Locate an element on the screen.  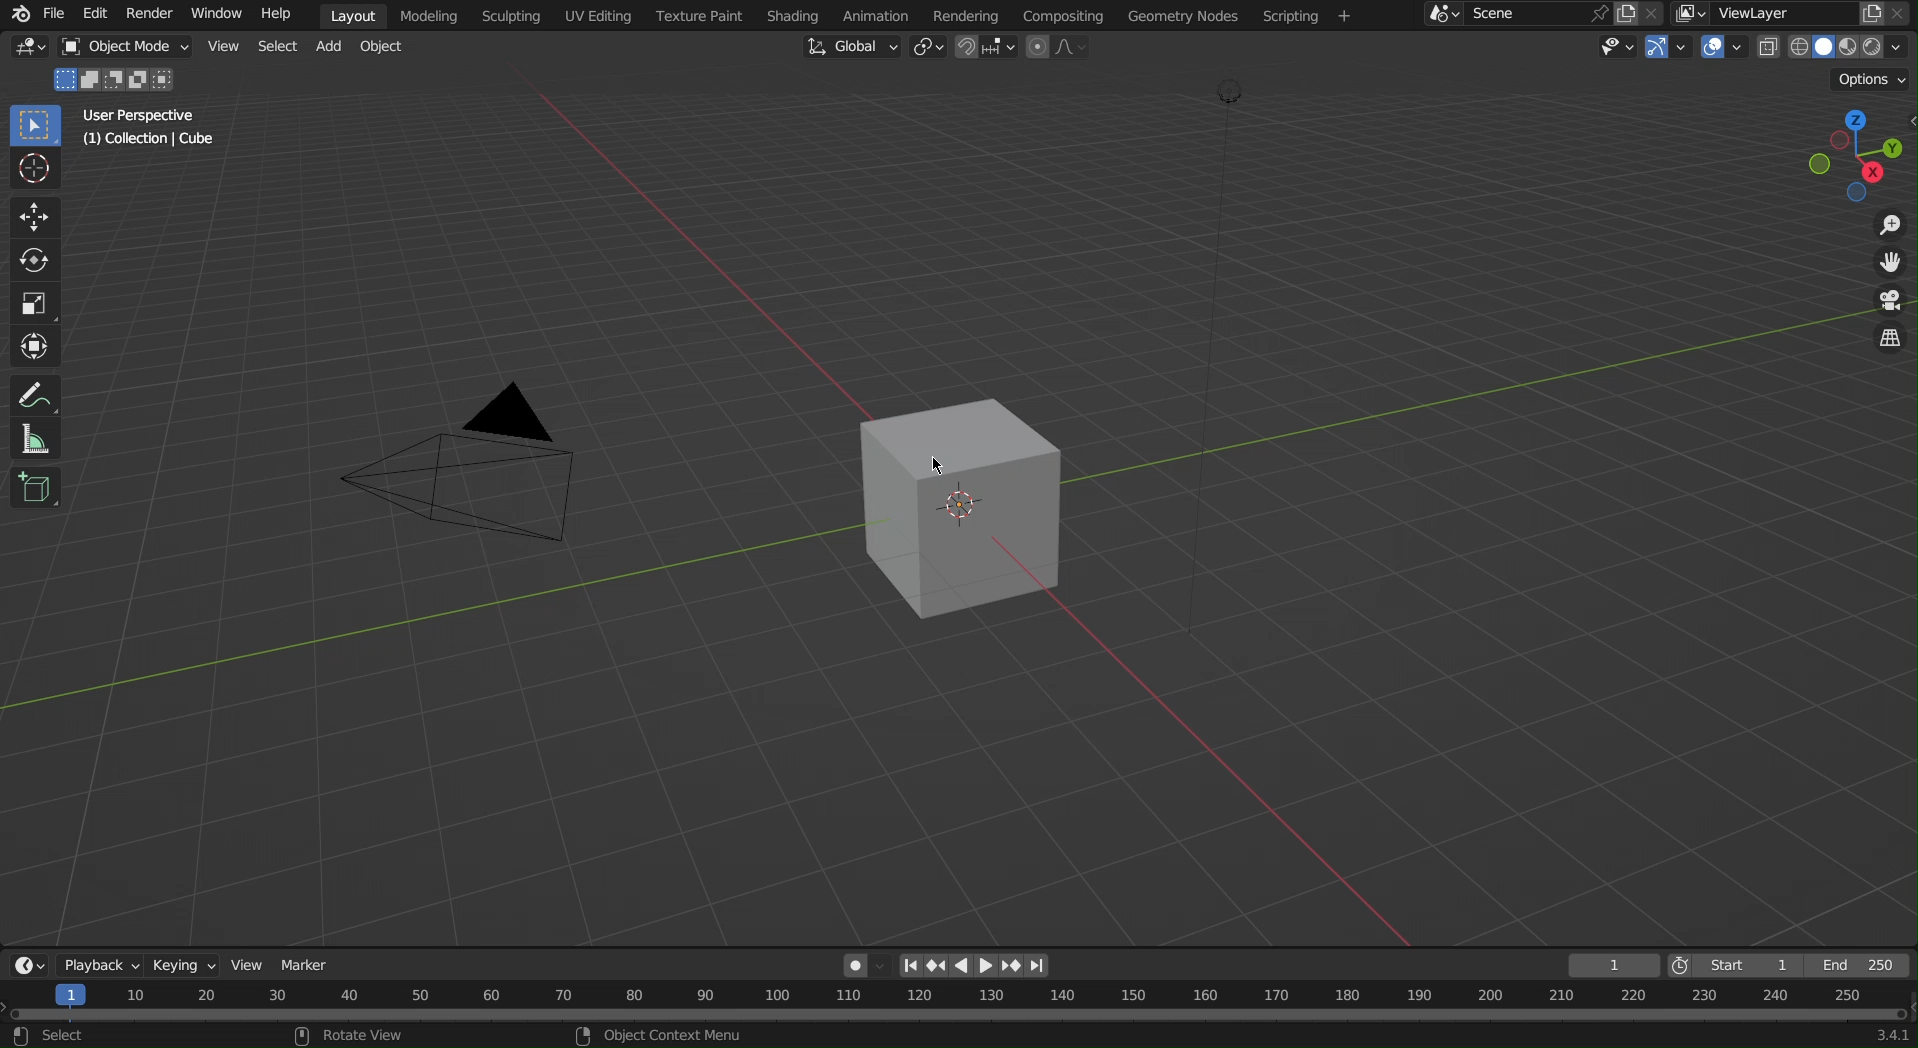
Window is located at coordinates (216, 15).